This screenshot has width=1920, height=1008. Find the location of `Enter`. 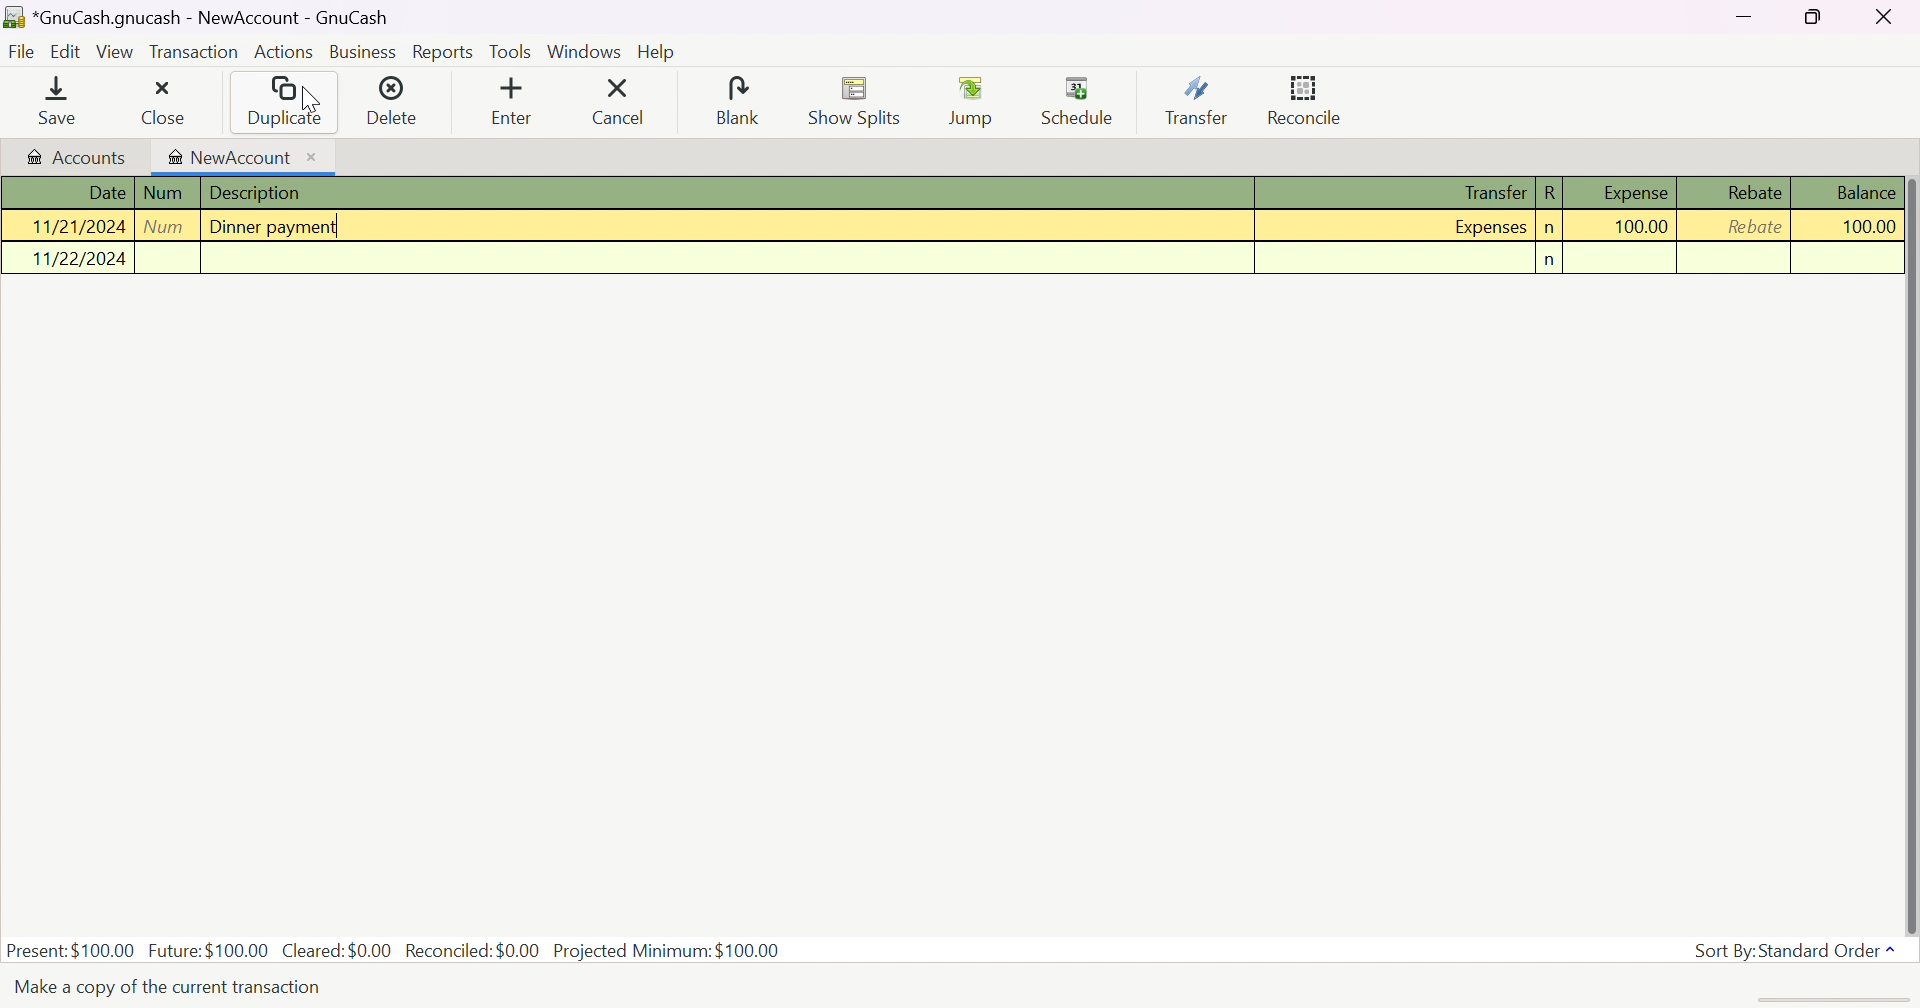

Enter is located at coordinates (512, 104).